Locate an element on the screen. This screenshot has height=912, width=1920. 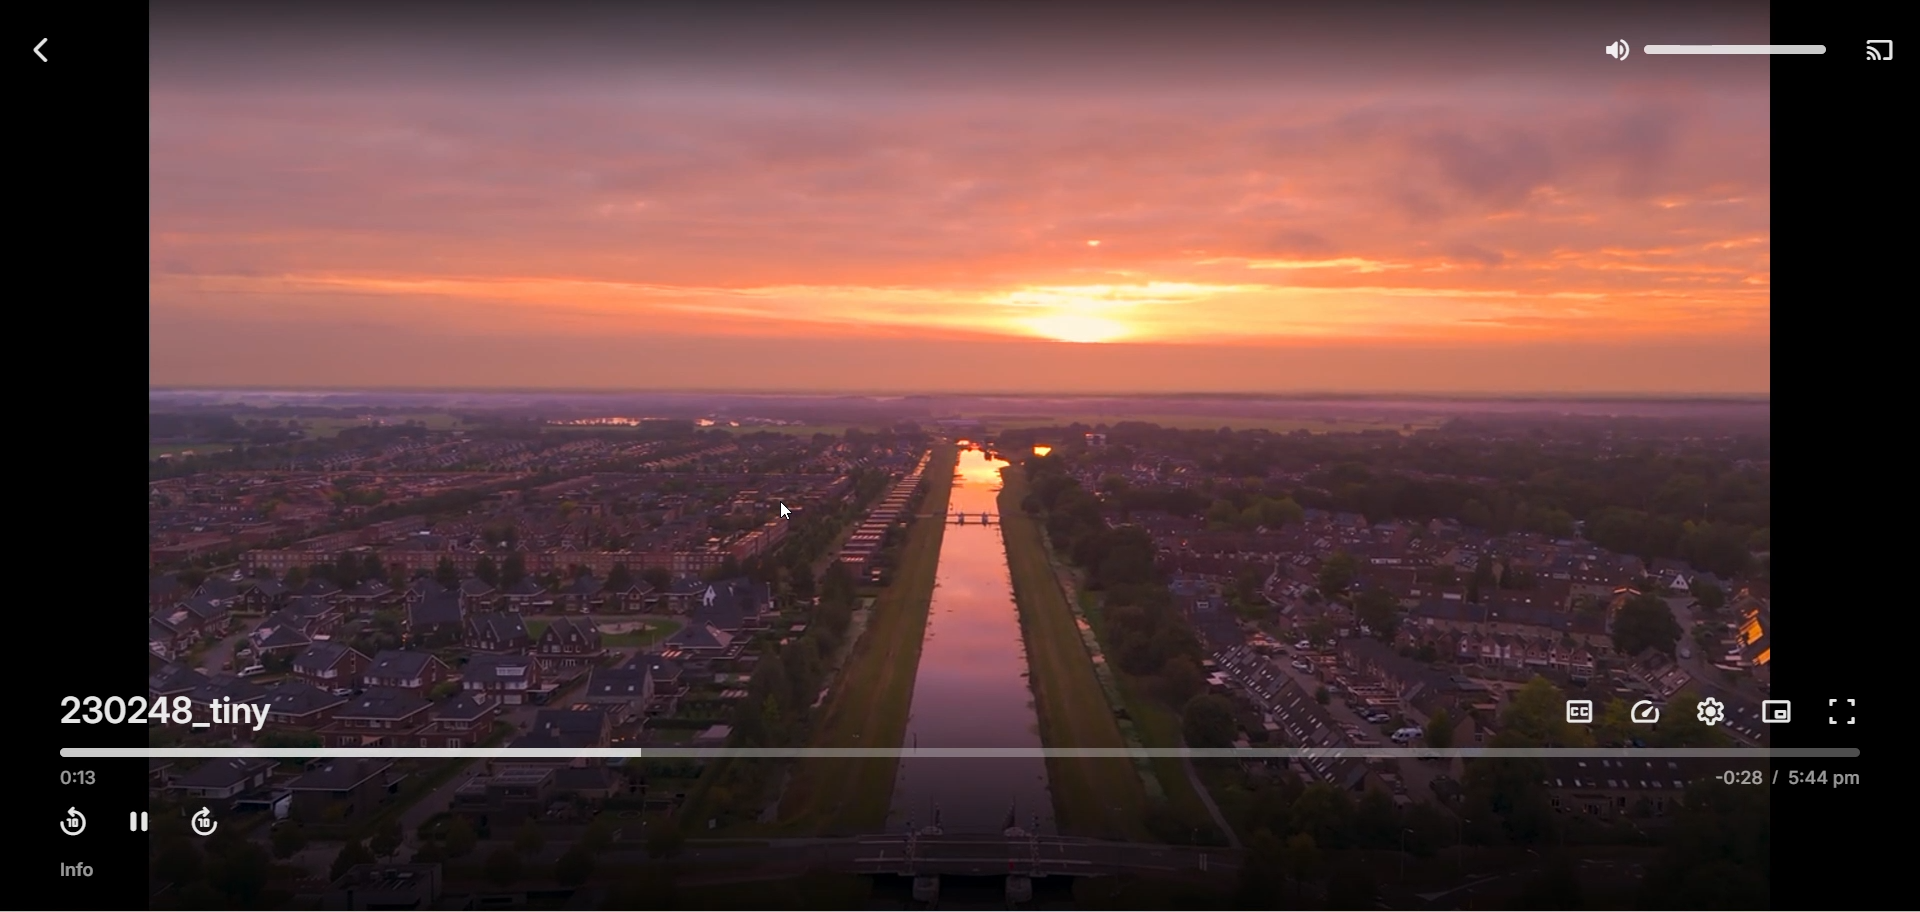
picture in picture is located at coordinates (1779, 713).